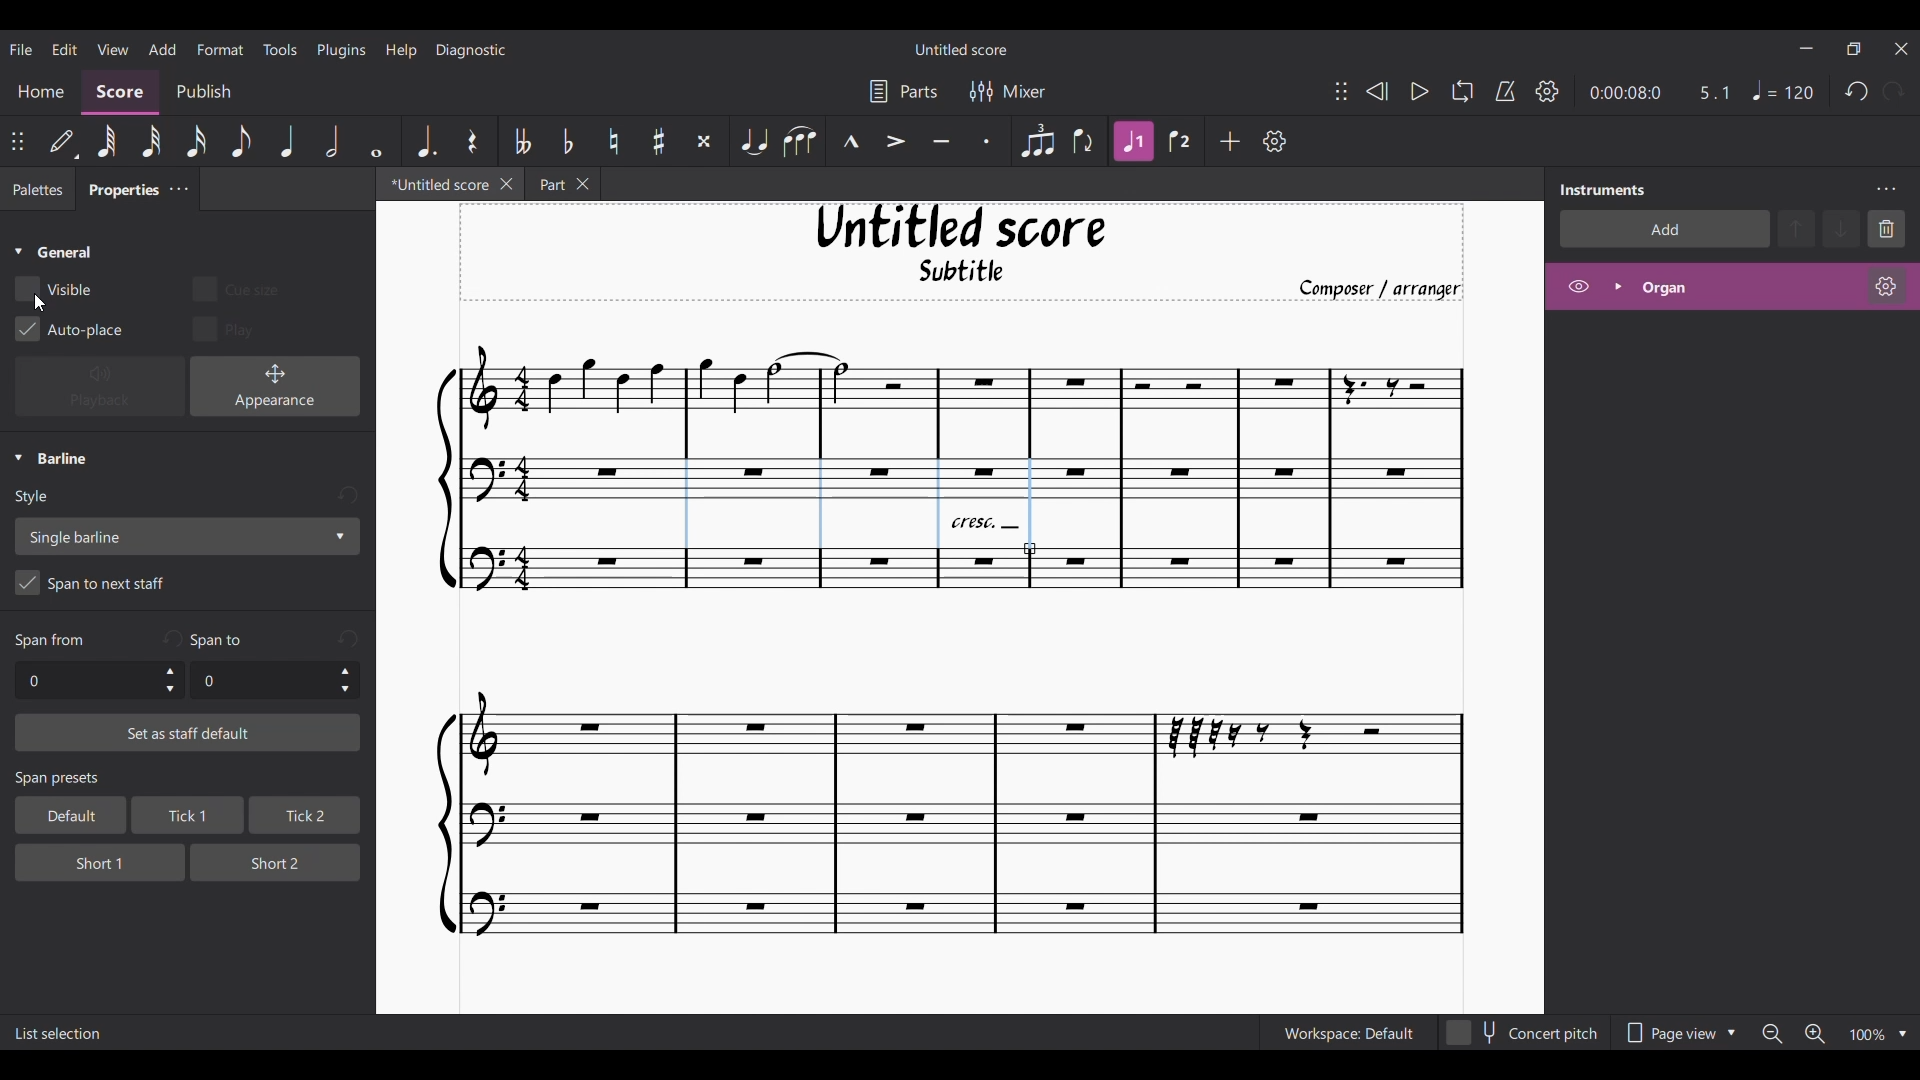  What do you see at coordinates (519, 141) in the screenshot?
I see `Toggle double flat` at bounding box center [519, 141].